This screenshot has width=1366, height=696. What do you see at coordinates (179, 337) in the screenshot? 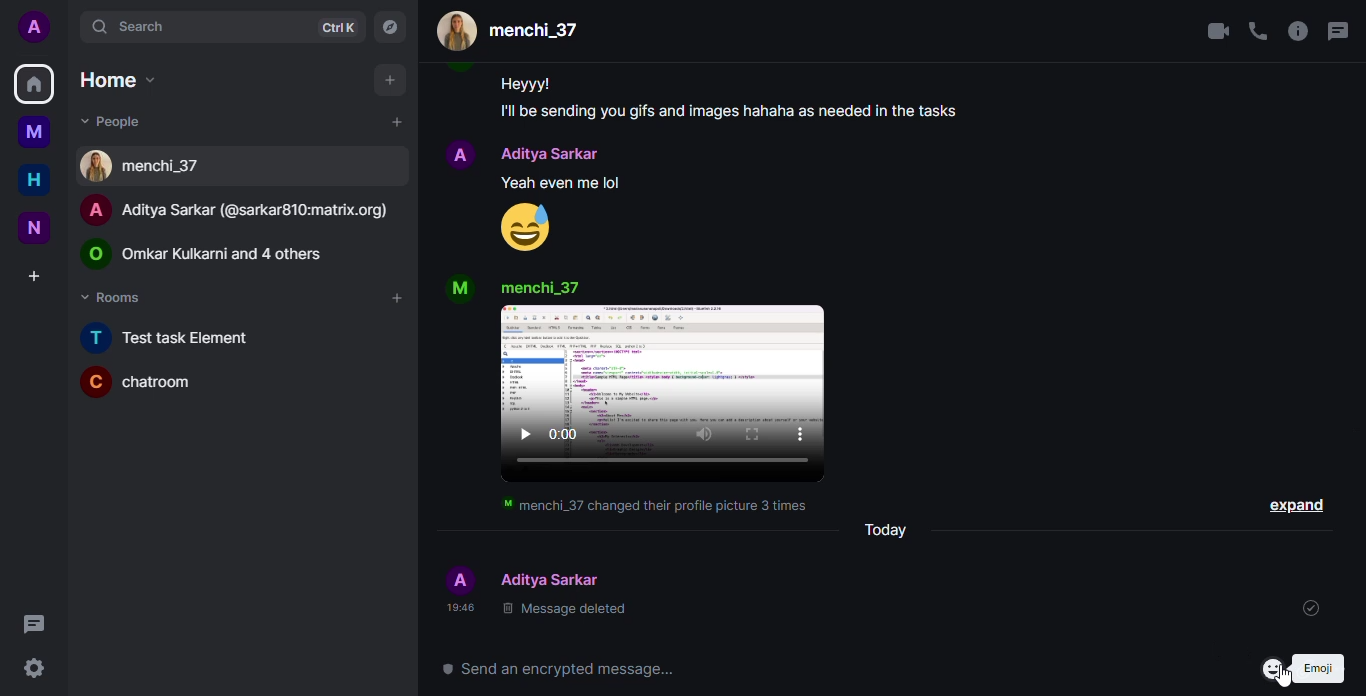
I see `new task element` at bounding box center [179, 337].